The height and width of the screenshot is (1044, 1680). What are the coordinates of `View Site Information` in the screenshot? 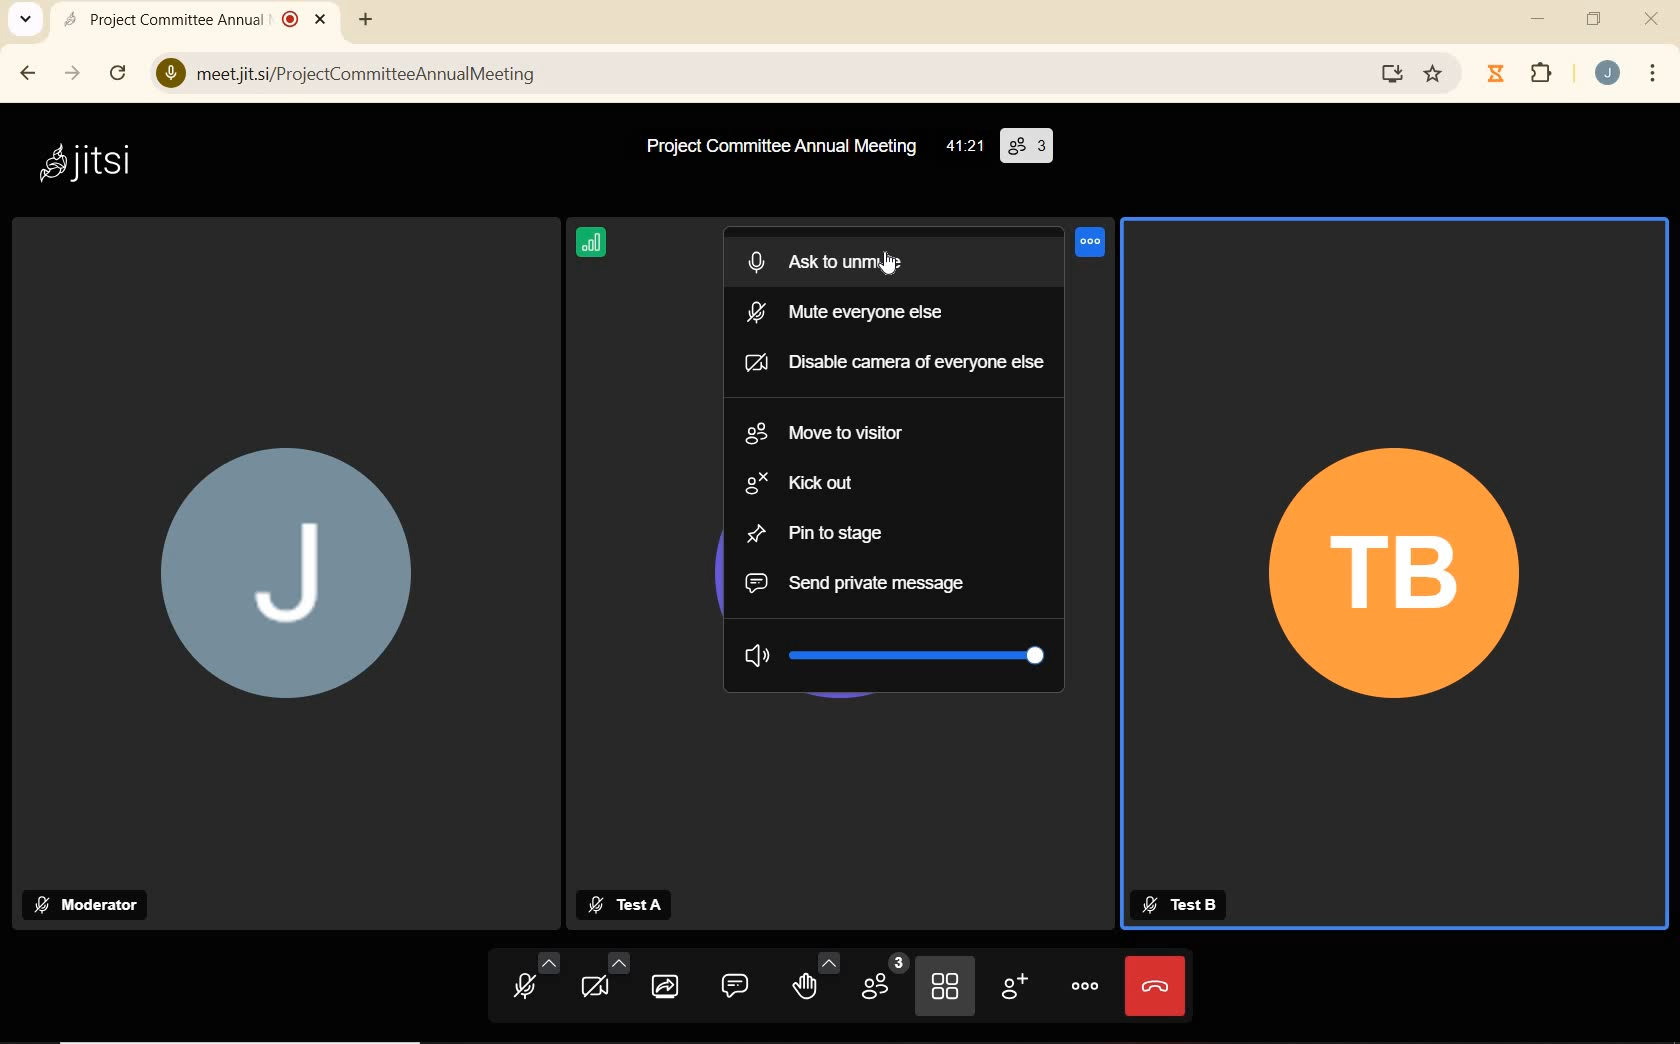 It's located at (171, 75).